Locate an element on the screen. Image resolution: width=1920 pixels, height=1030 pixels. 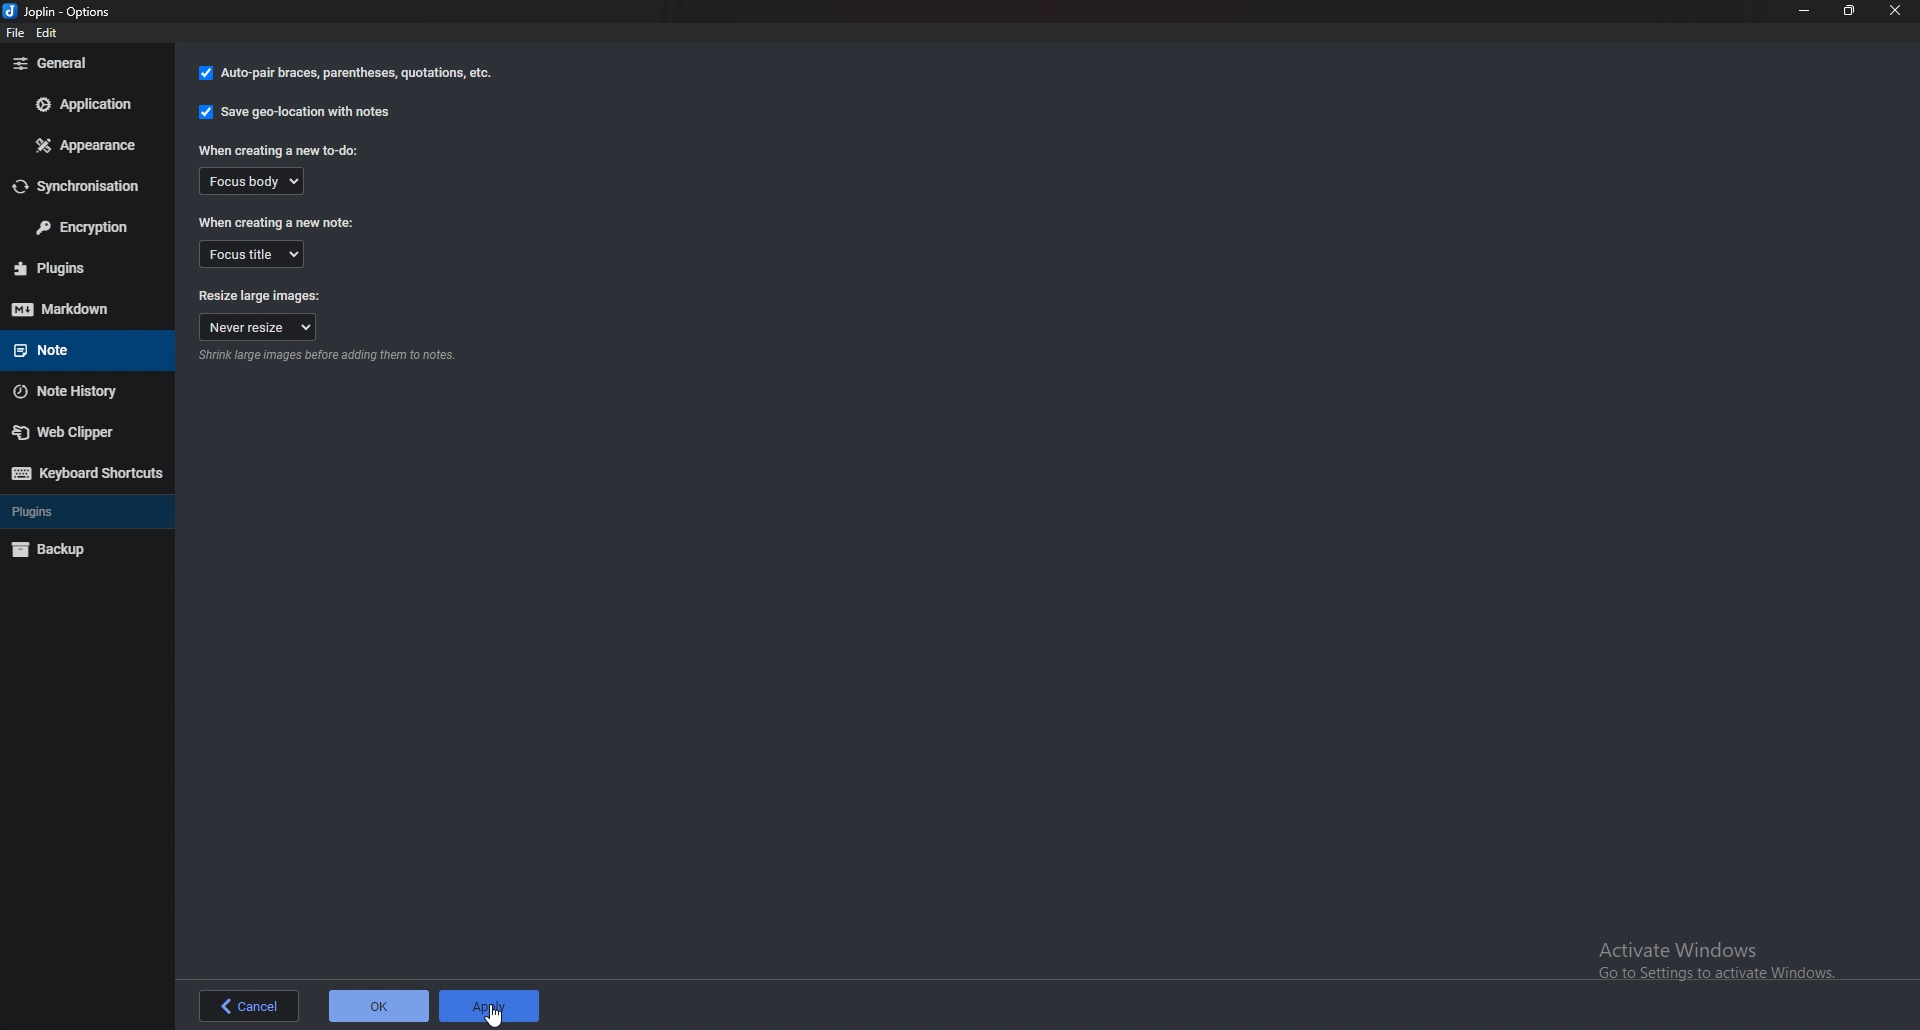
note is located at coordinates (77, 348).